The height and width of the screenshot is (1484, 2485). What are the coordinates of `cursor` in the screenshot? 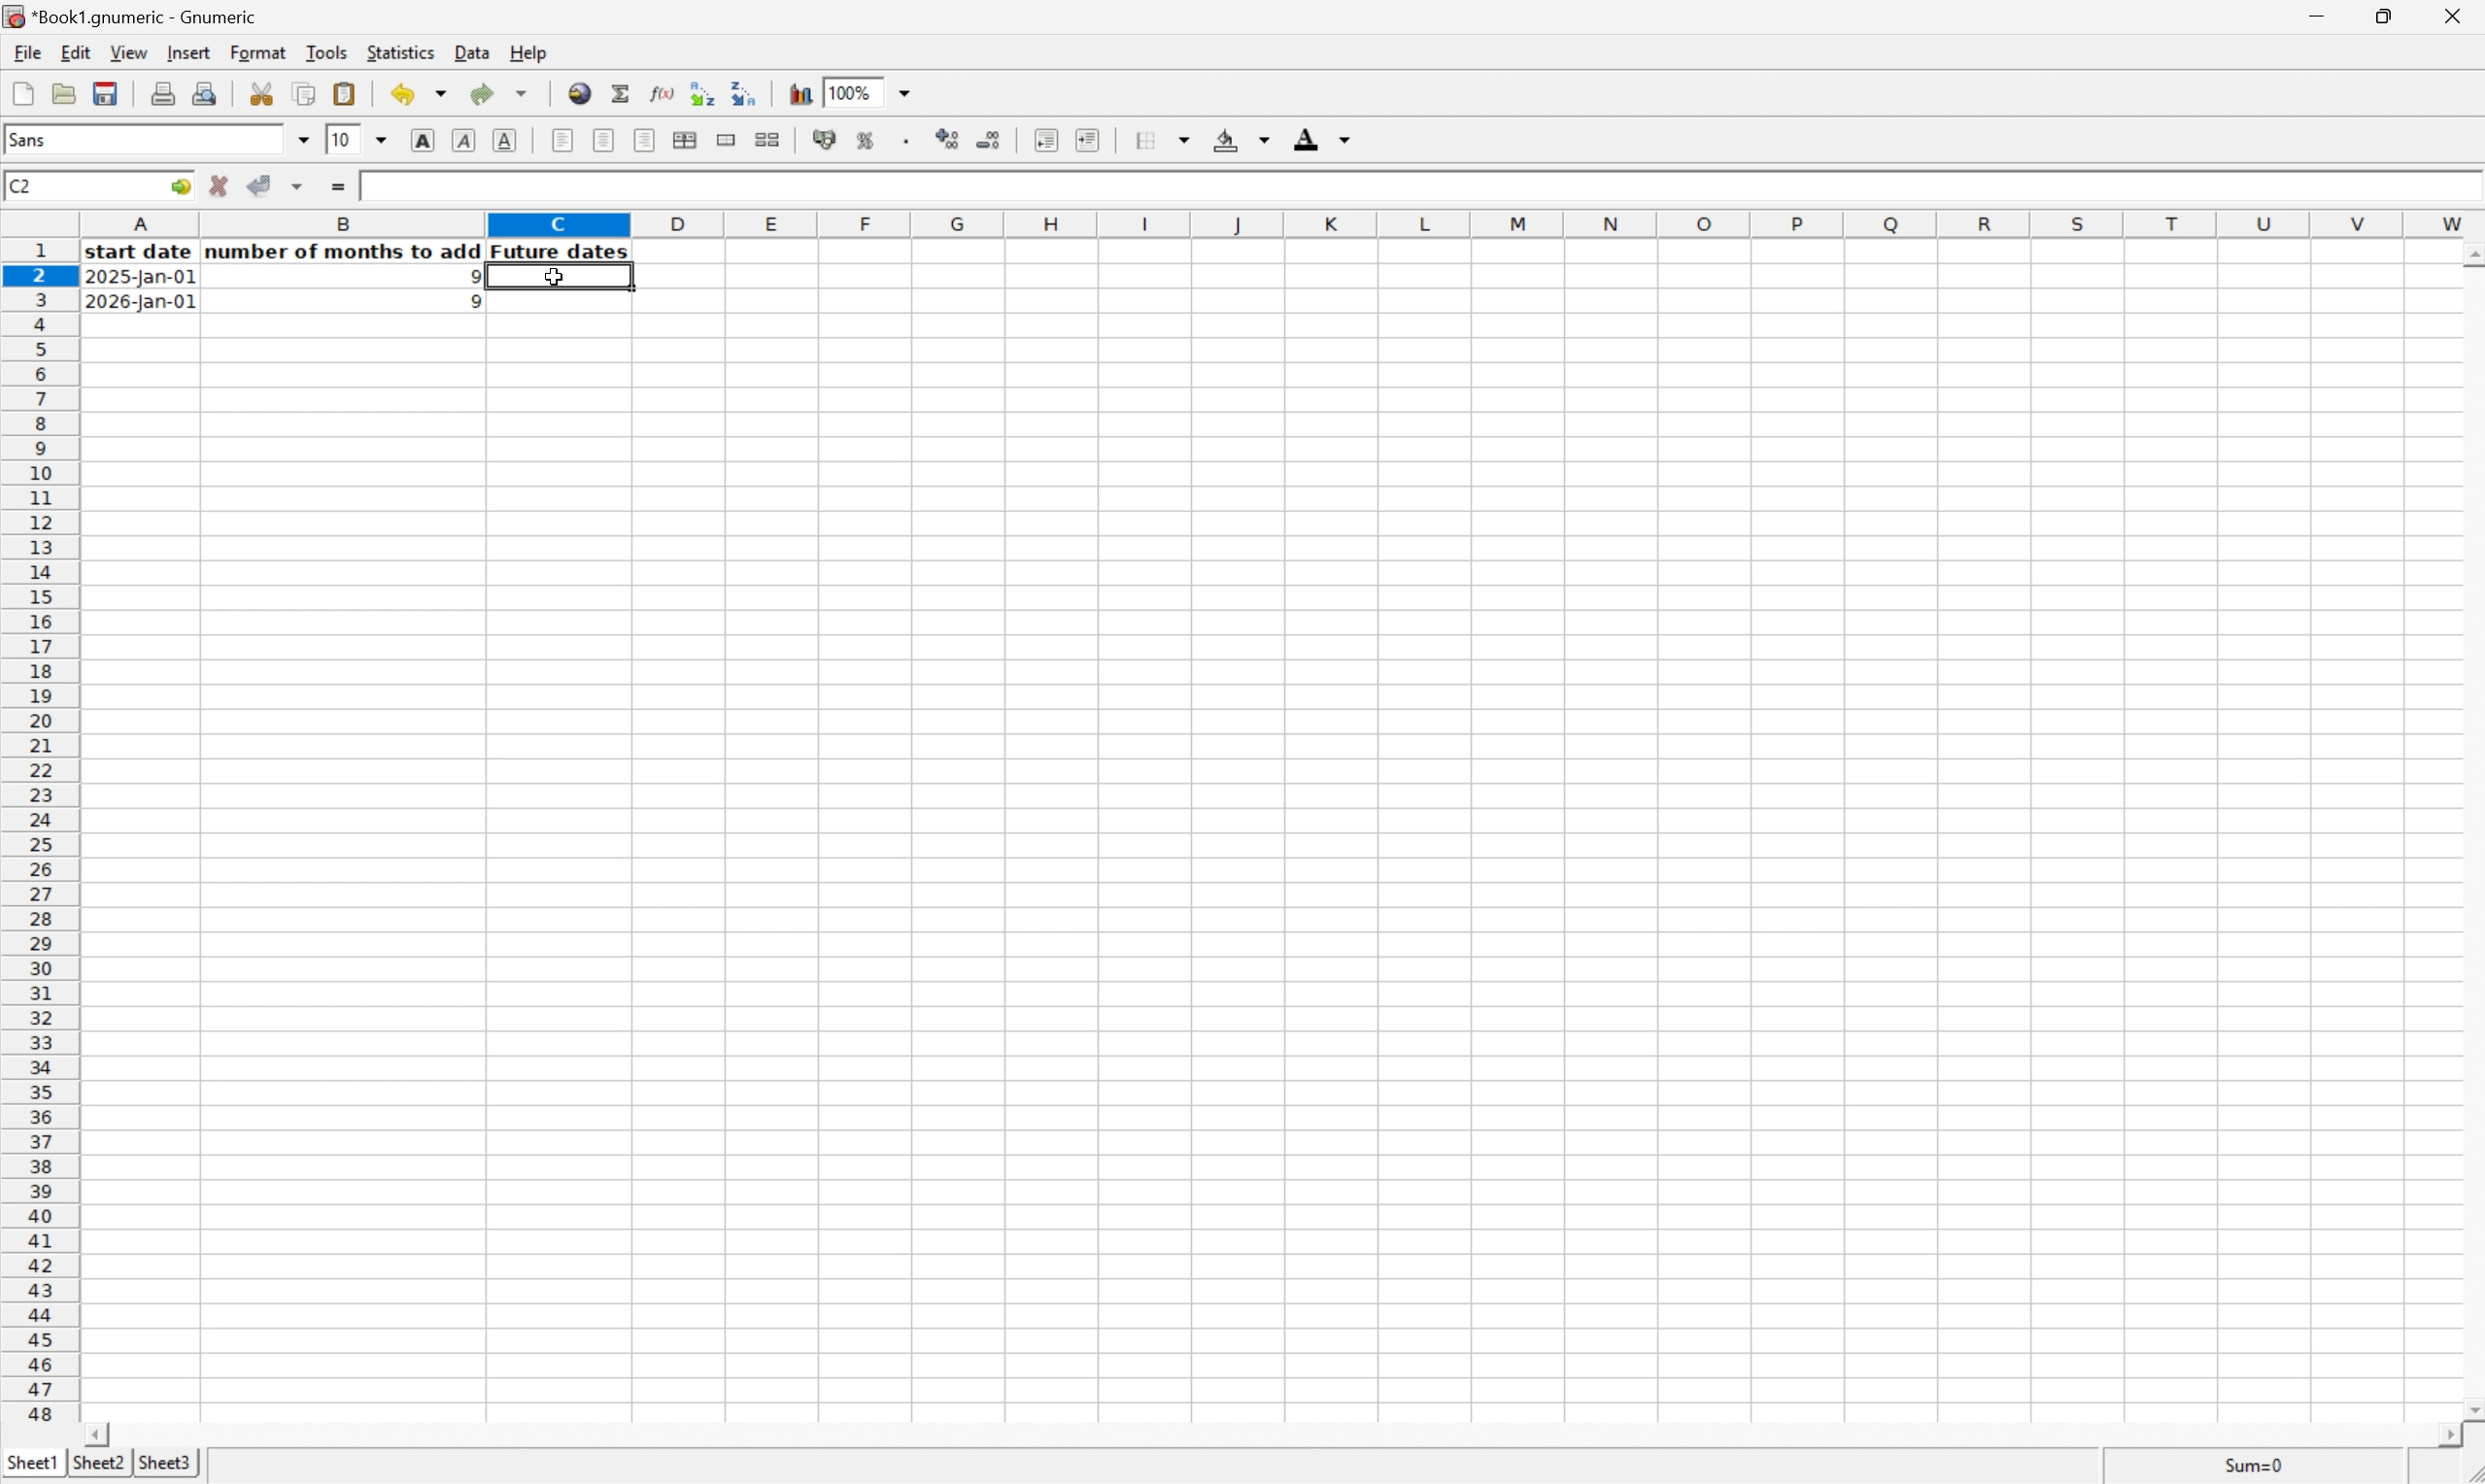 It's located at (552, 280).